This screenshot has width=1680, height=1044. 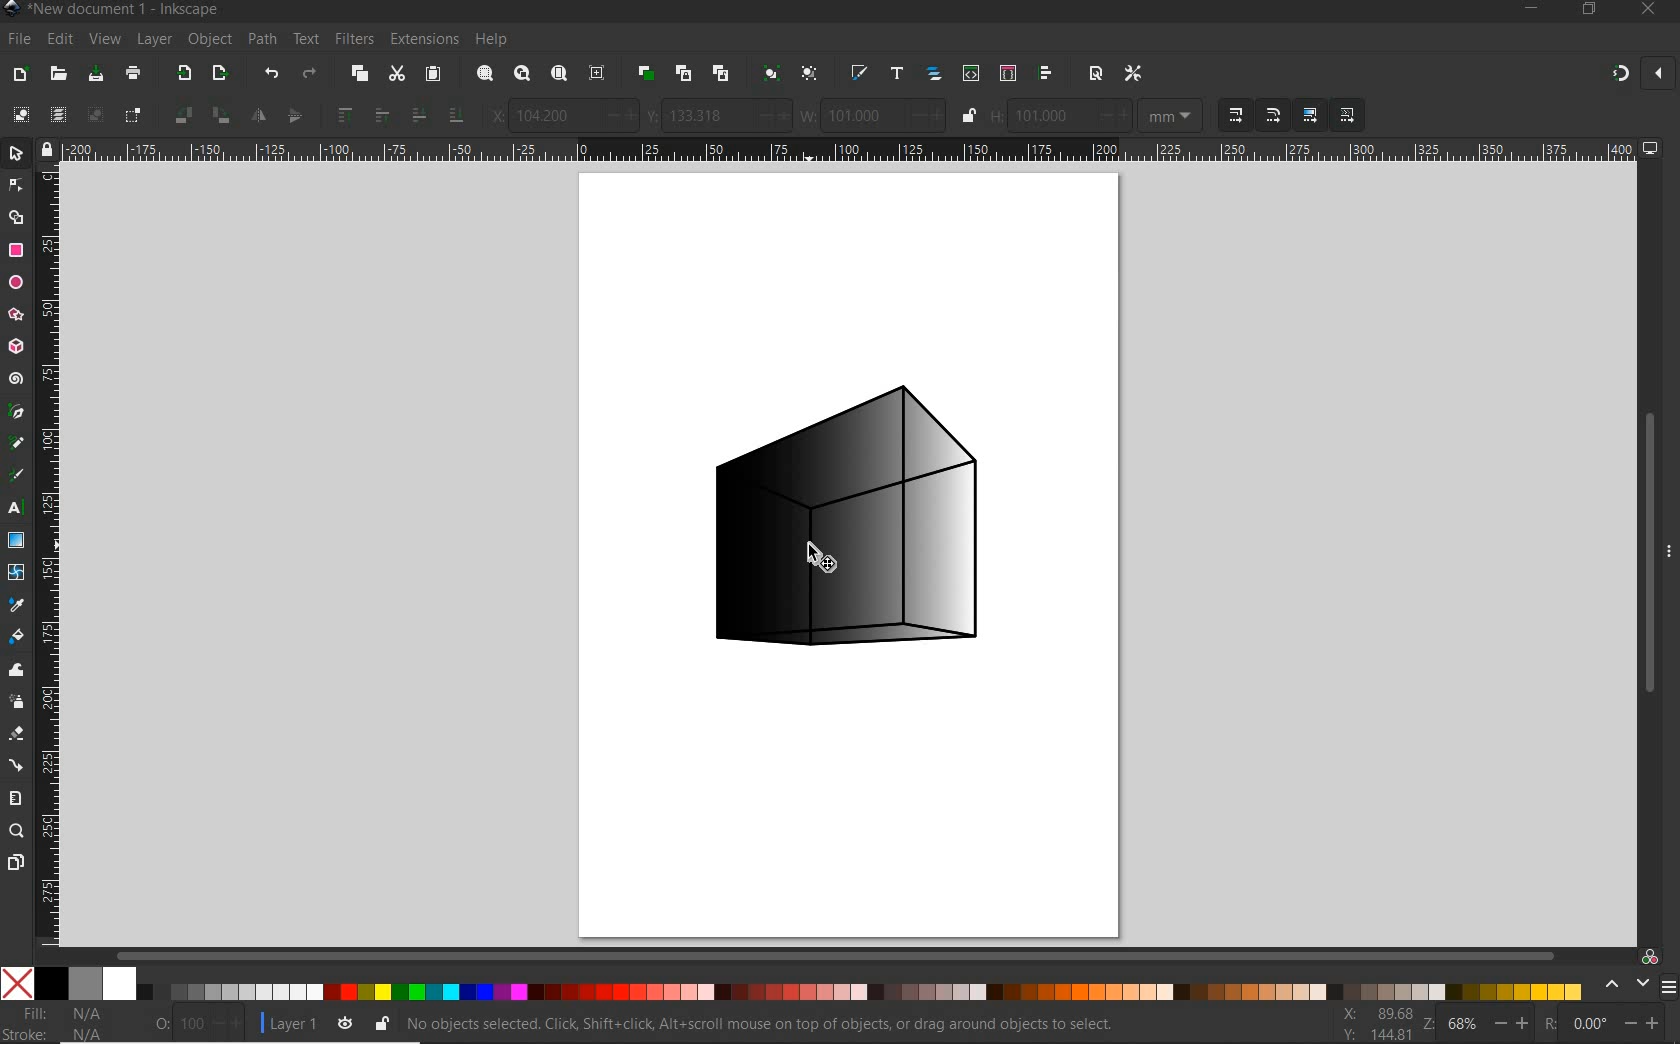 I want to click on OBJECT FLIP, so click(x=294, y=116).